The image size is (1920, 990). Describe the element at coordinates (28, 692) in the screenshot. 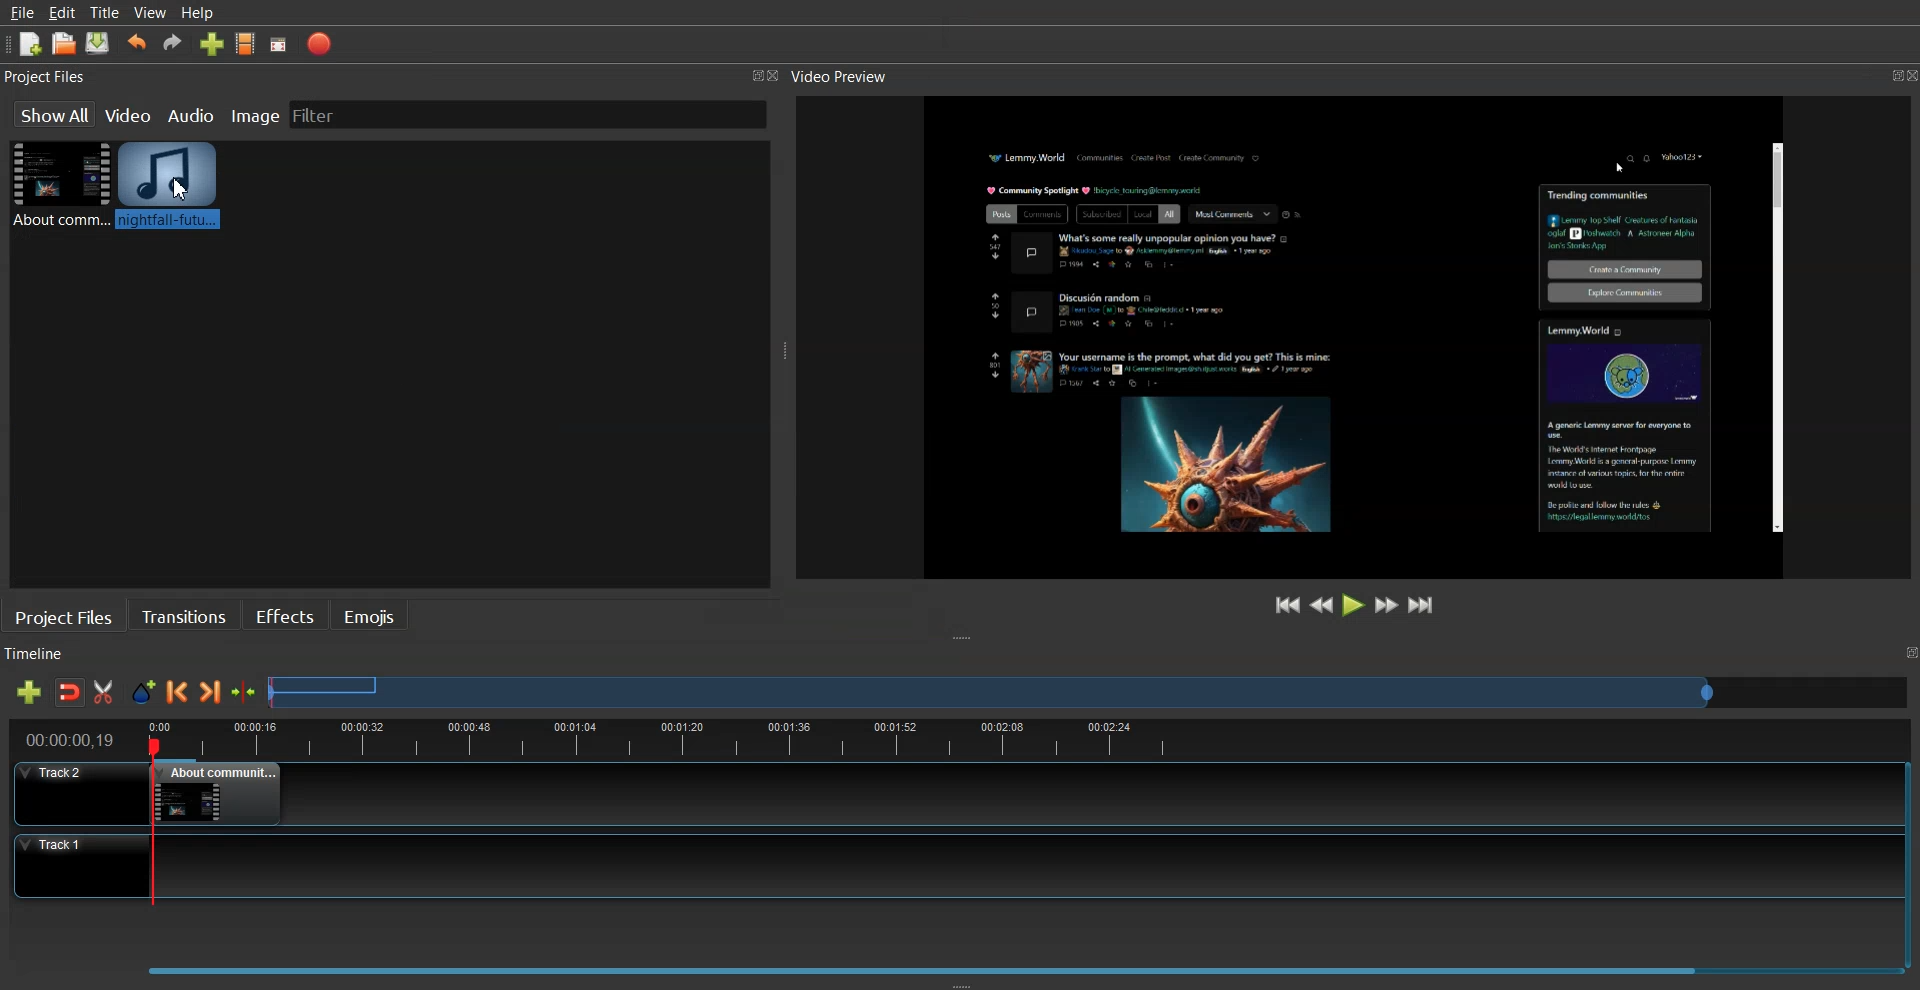

I see `Add track` at that location.